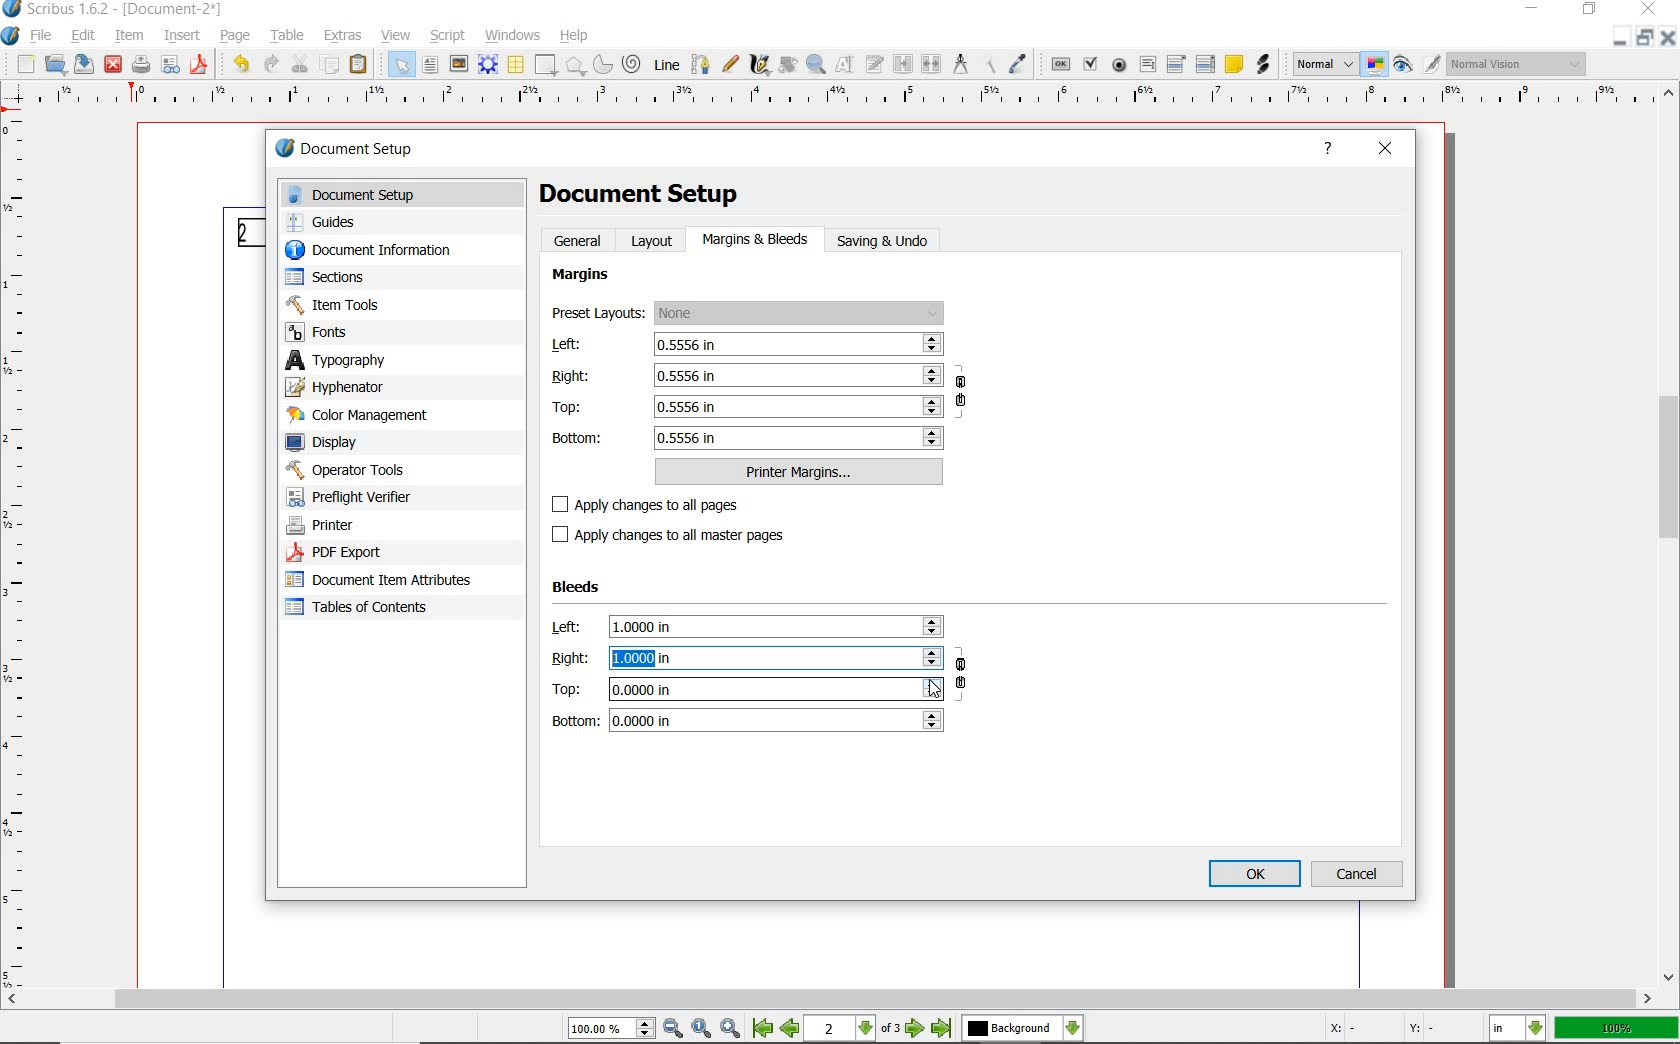 This screenshot has width=1680, height=1044. What do you see at coordinates (990, 66) in the screenshot?
I see `copy item properties` at bounding box center [990, 66].